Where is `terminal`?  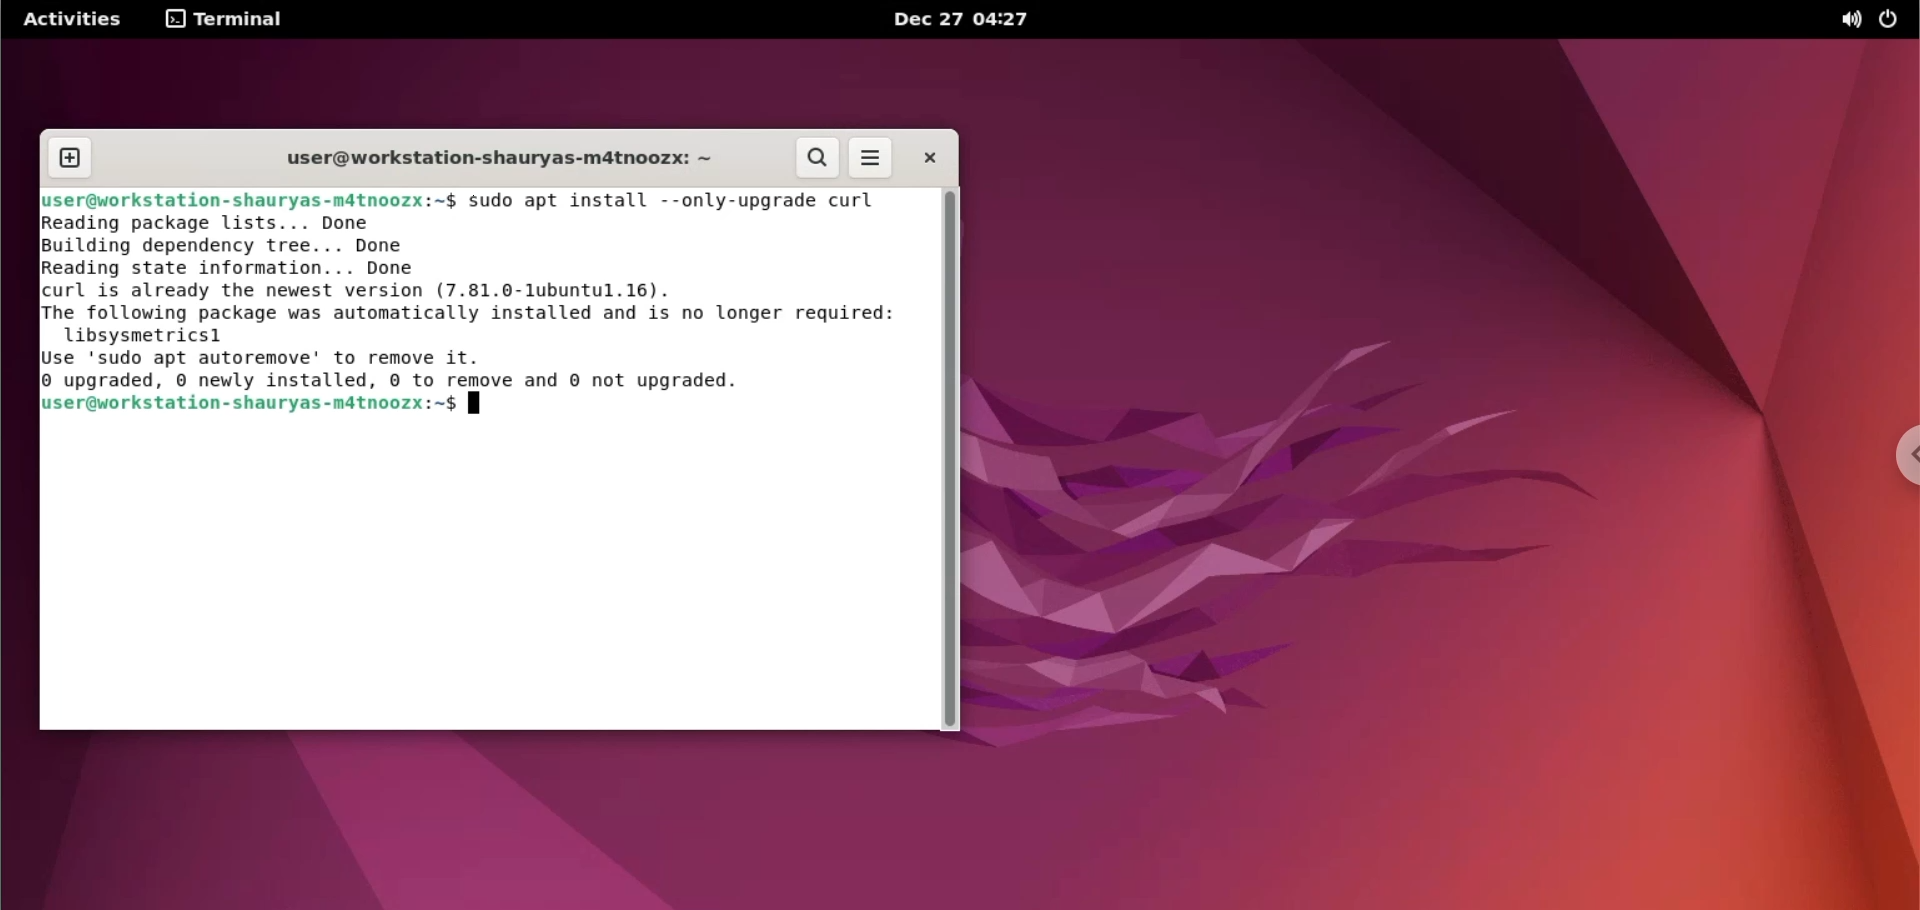
terminal is located at coordinates (225, 19).